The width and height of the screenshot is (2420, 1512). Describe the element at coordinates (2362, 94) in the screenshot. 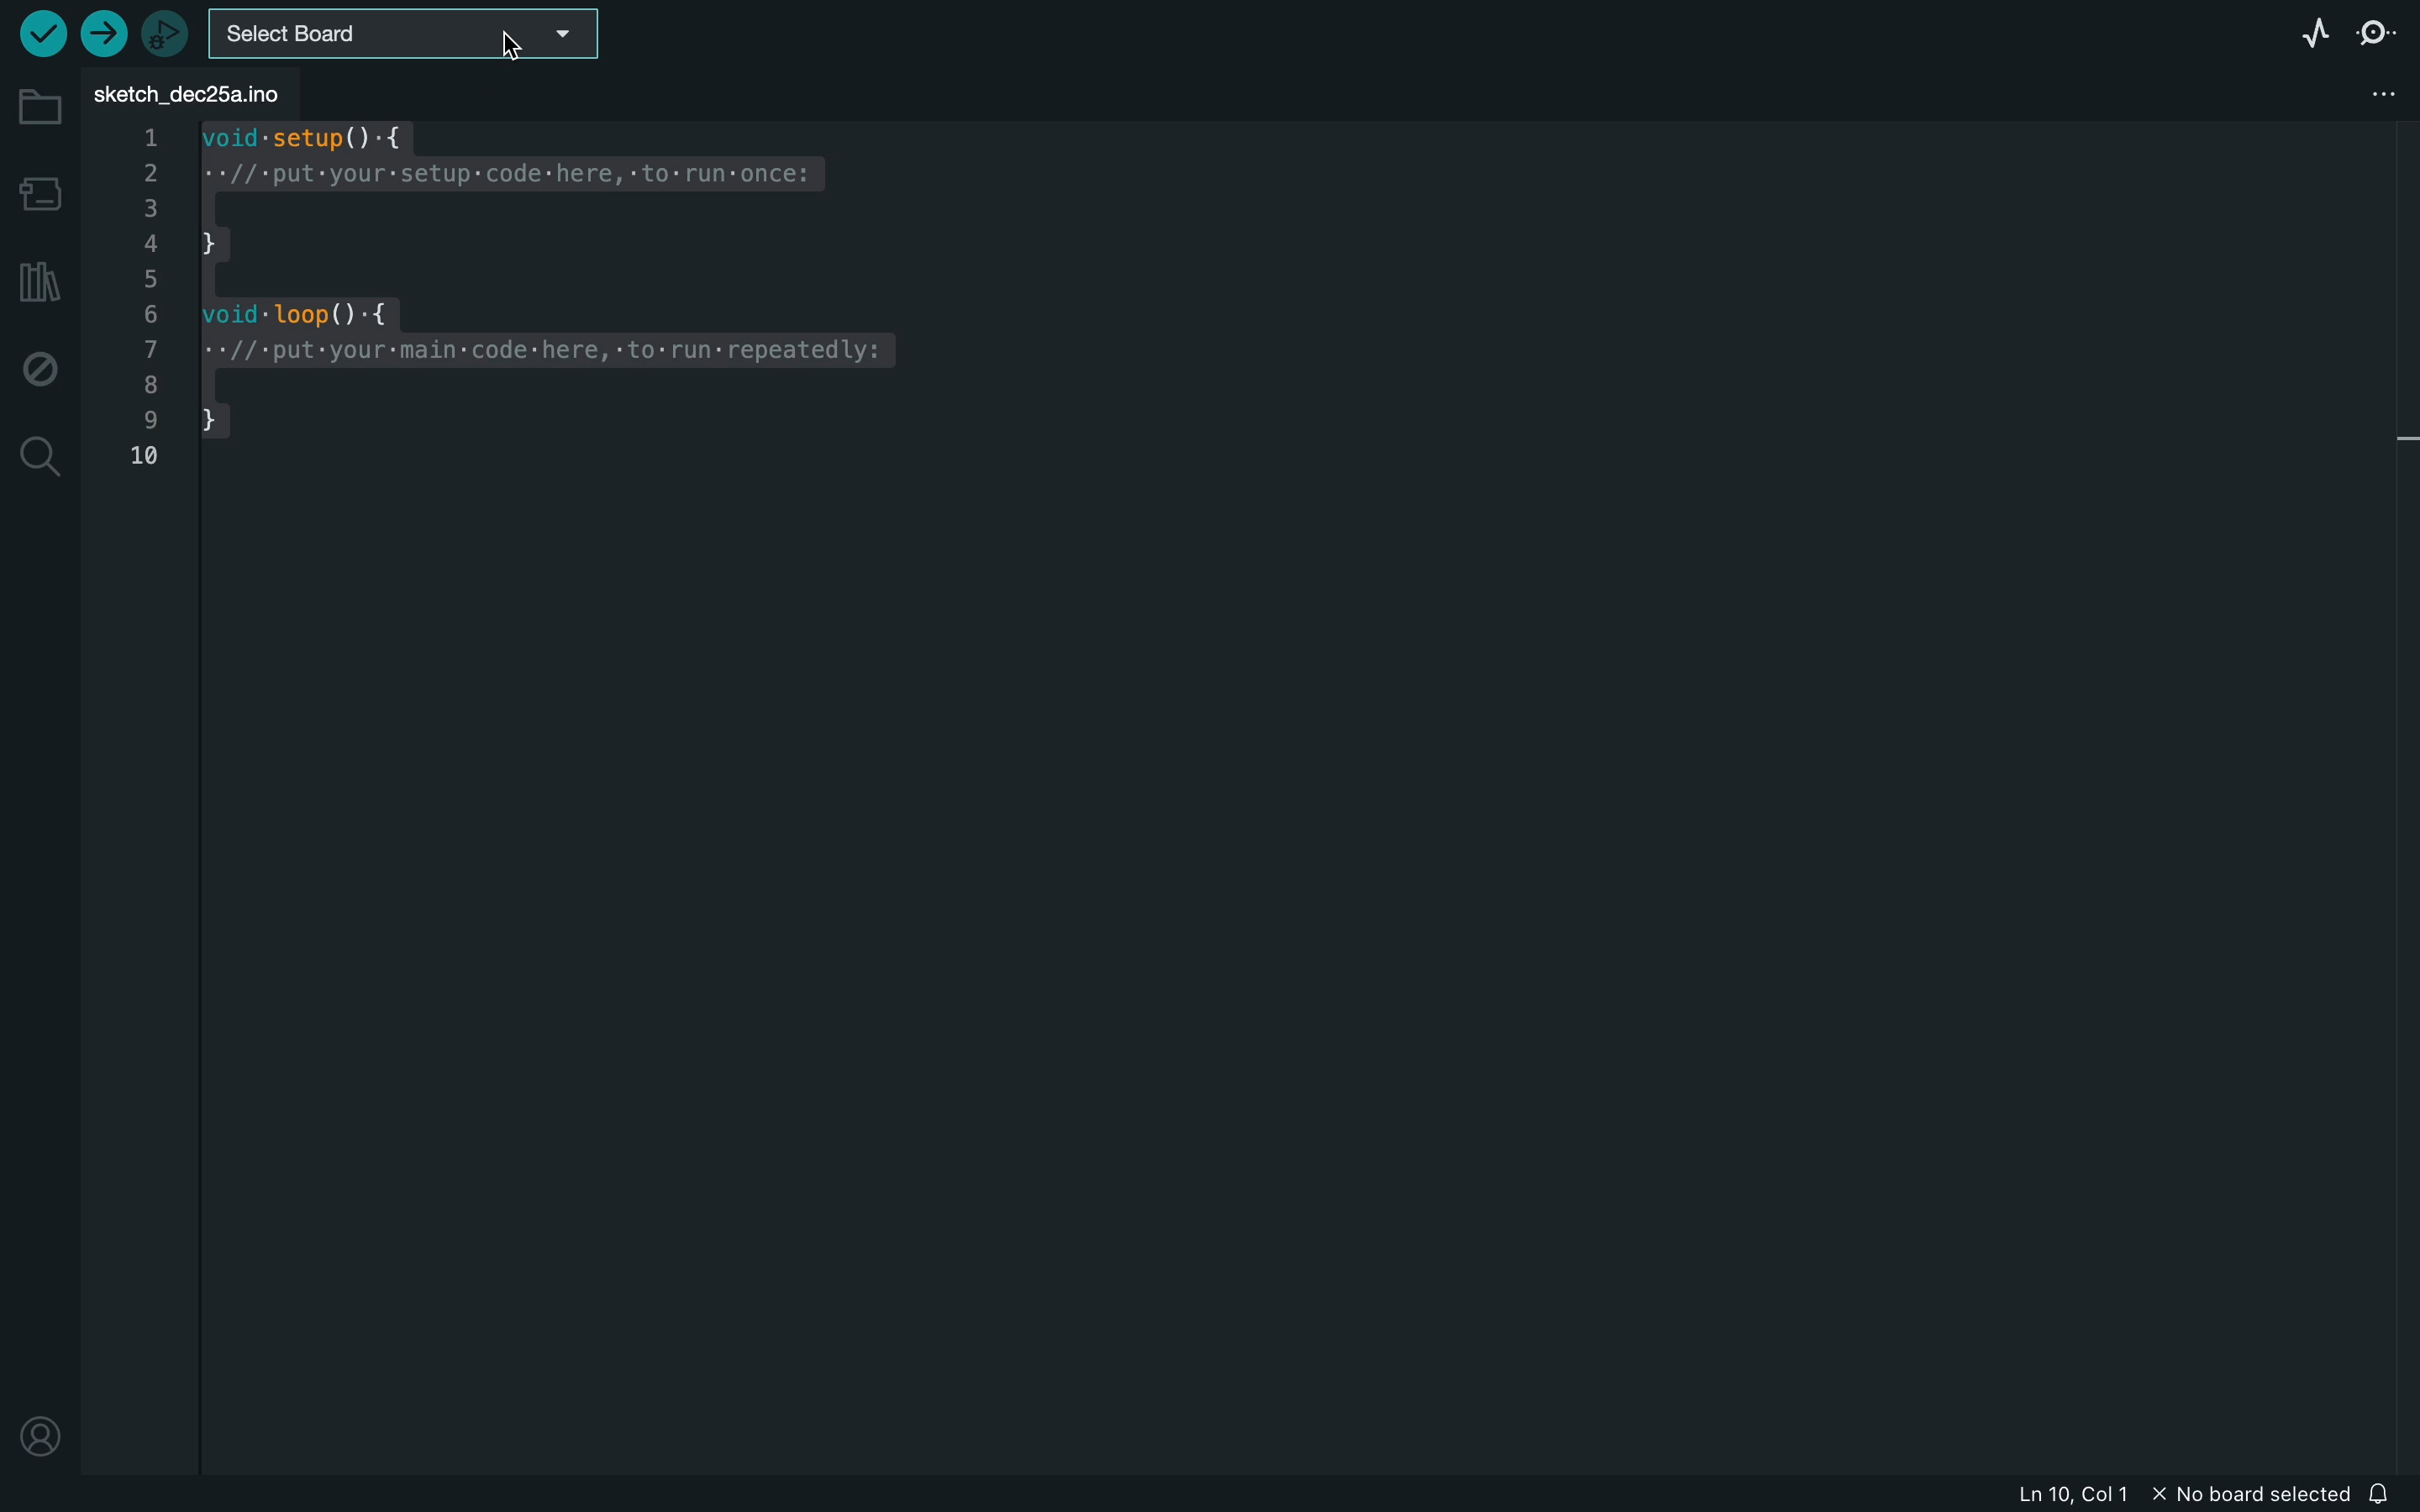

I see `file setting` at that location.